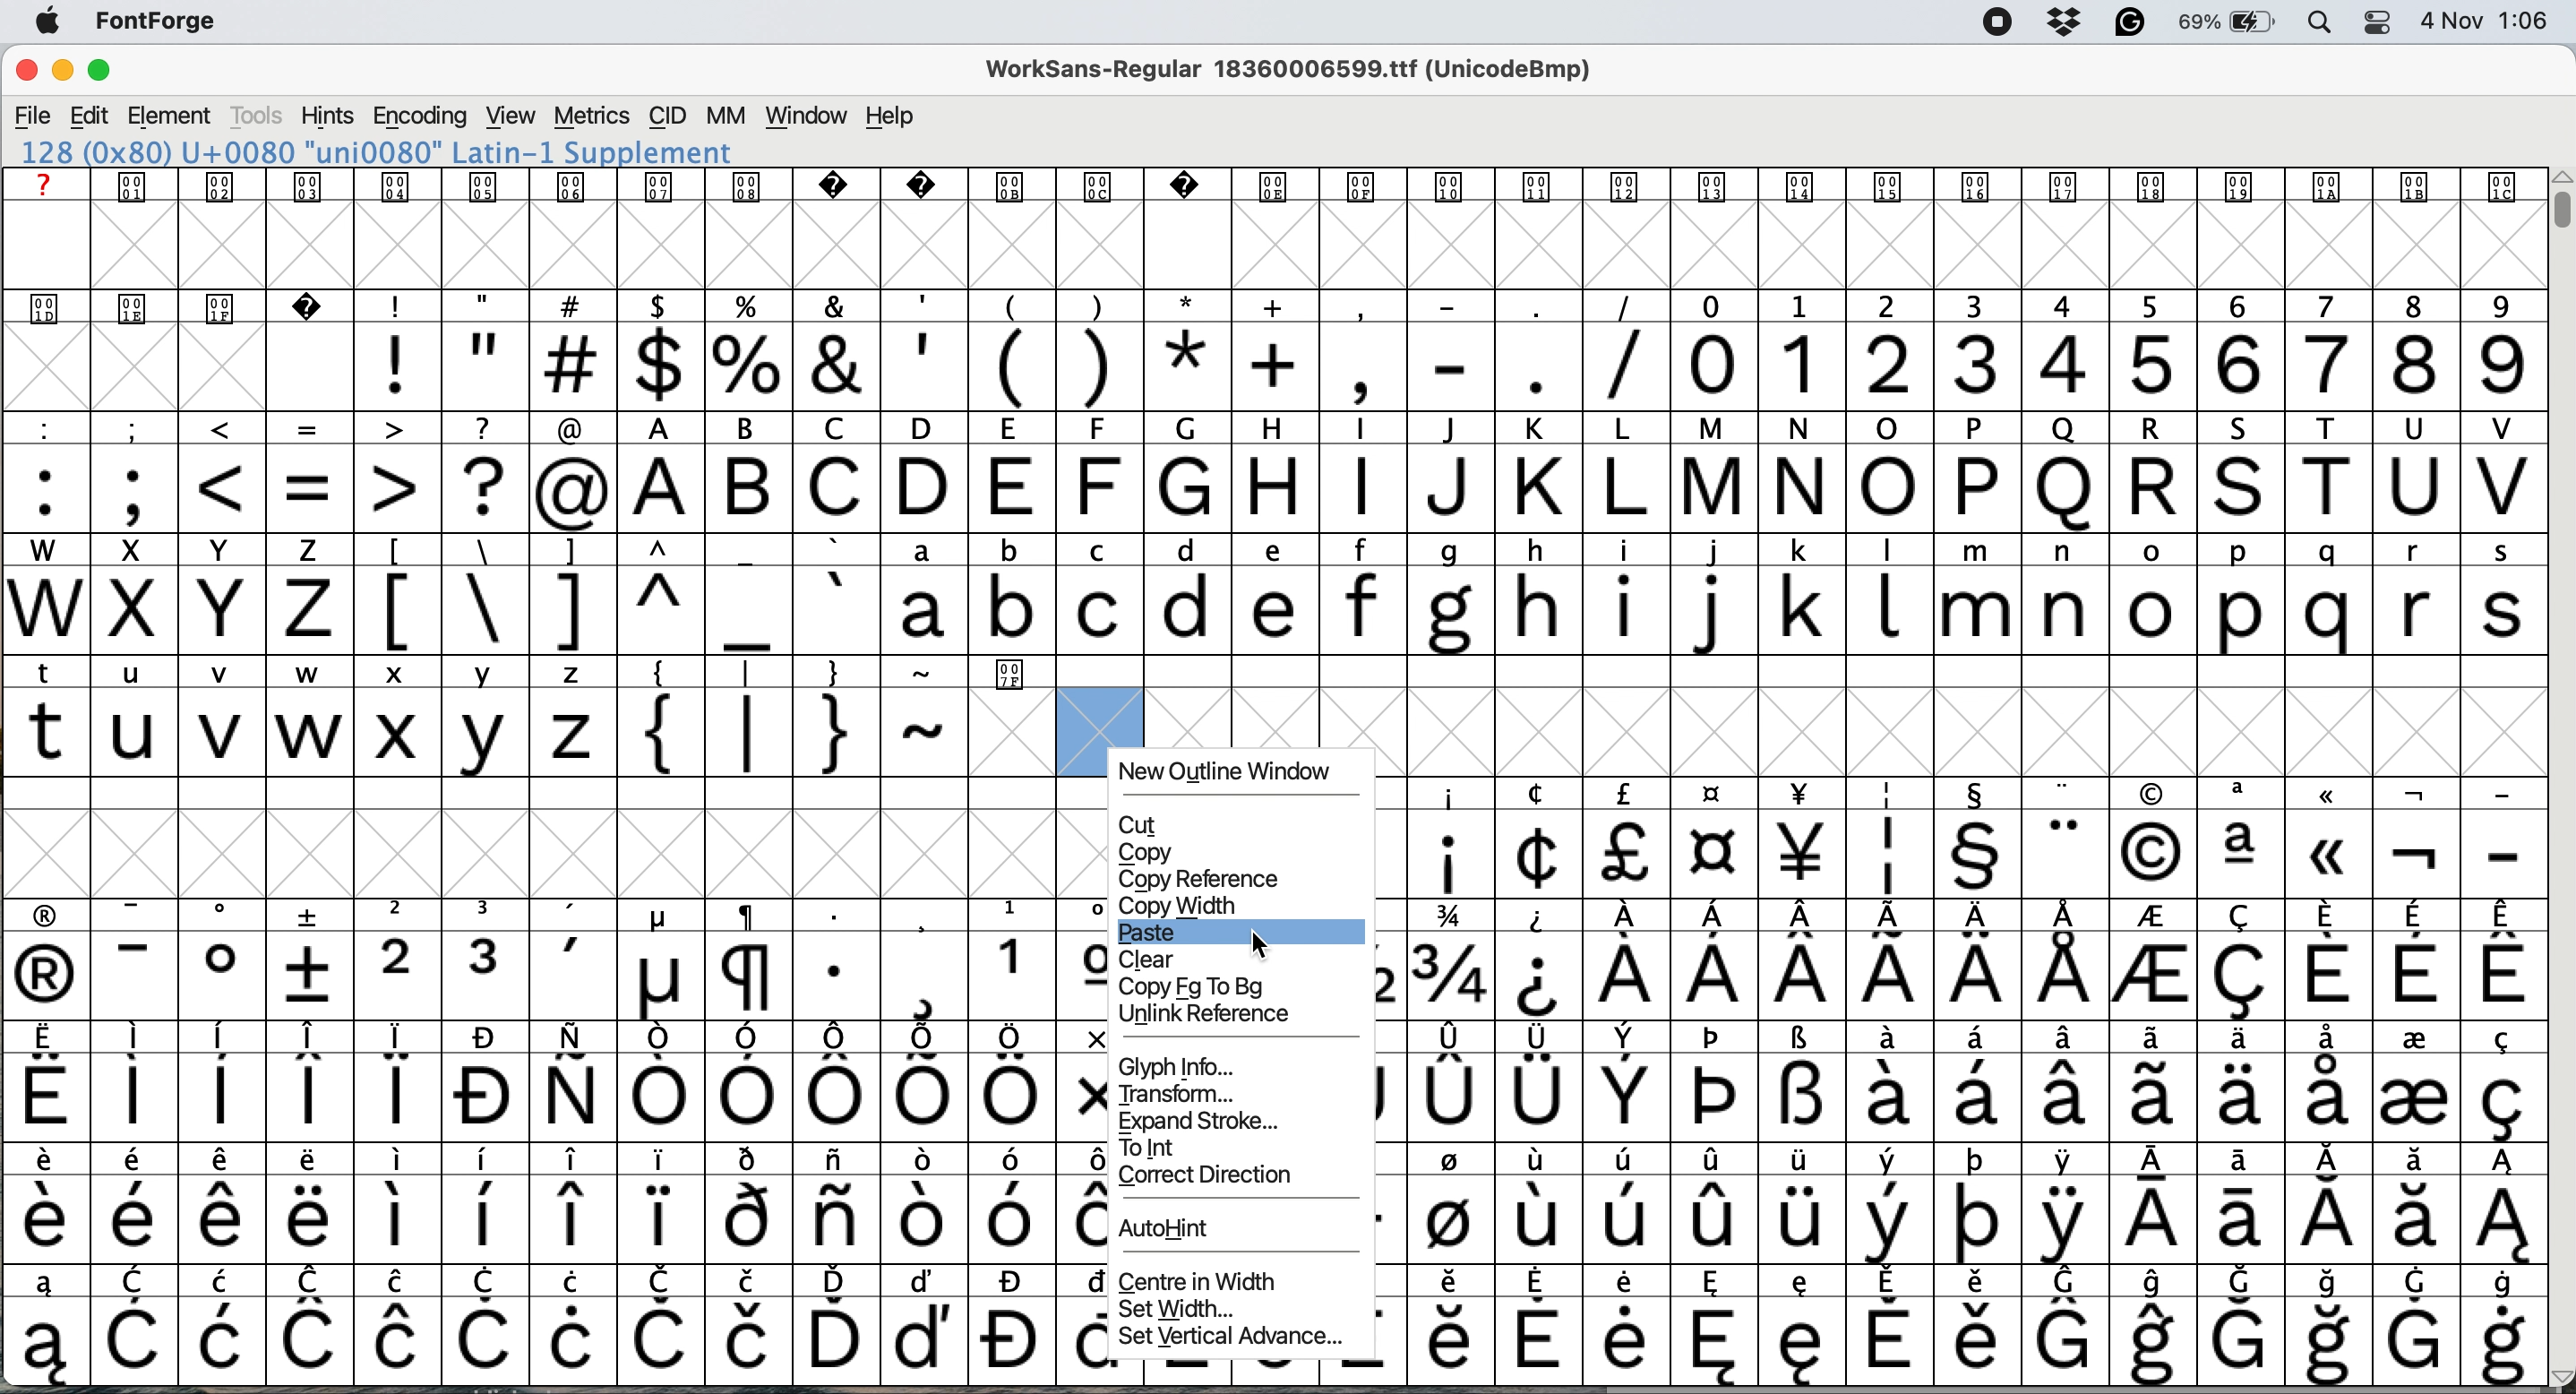  I want to click on WorkSans-Regular 18360006599.ttf (UnicodeBmp), so click(1298, 74).